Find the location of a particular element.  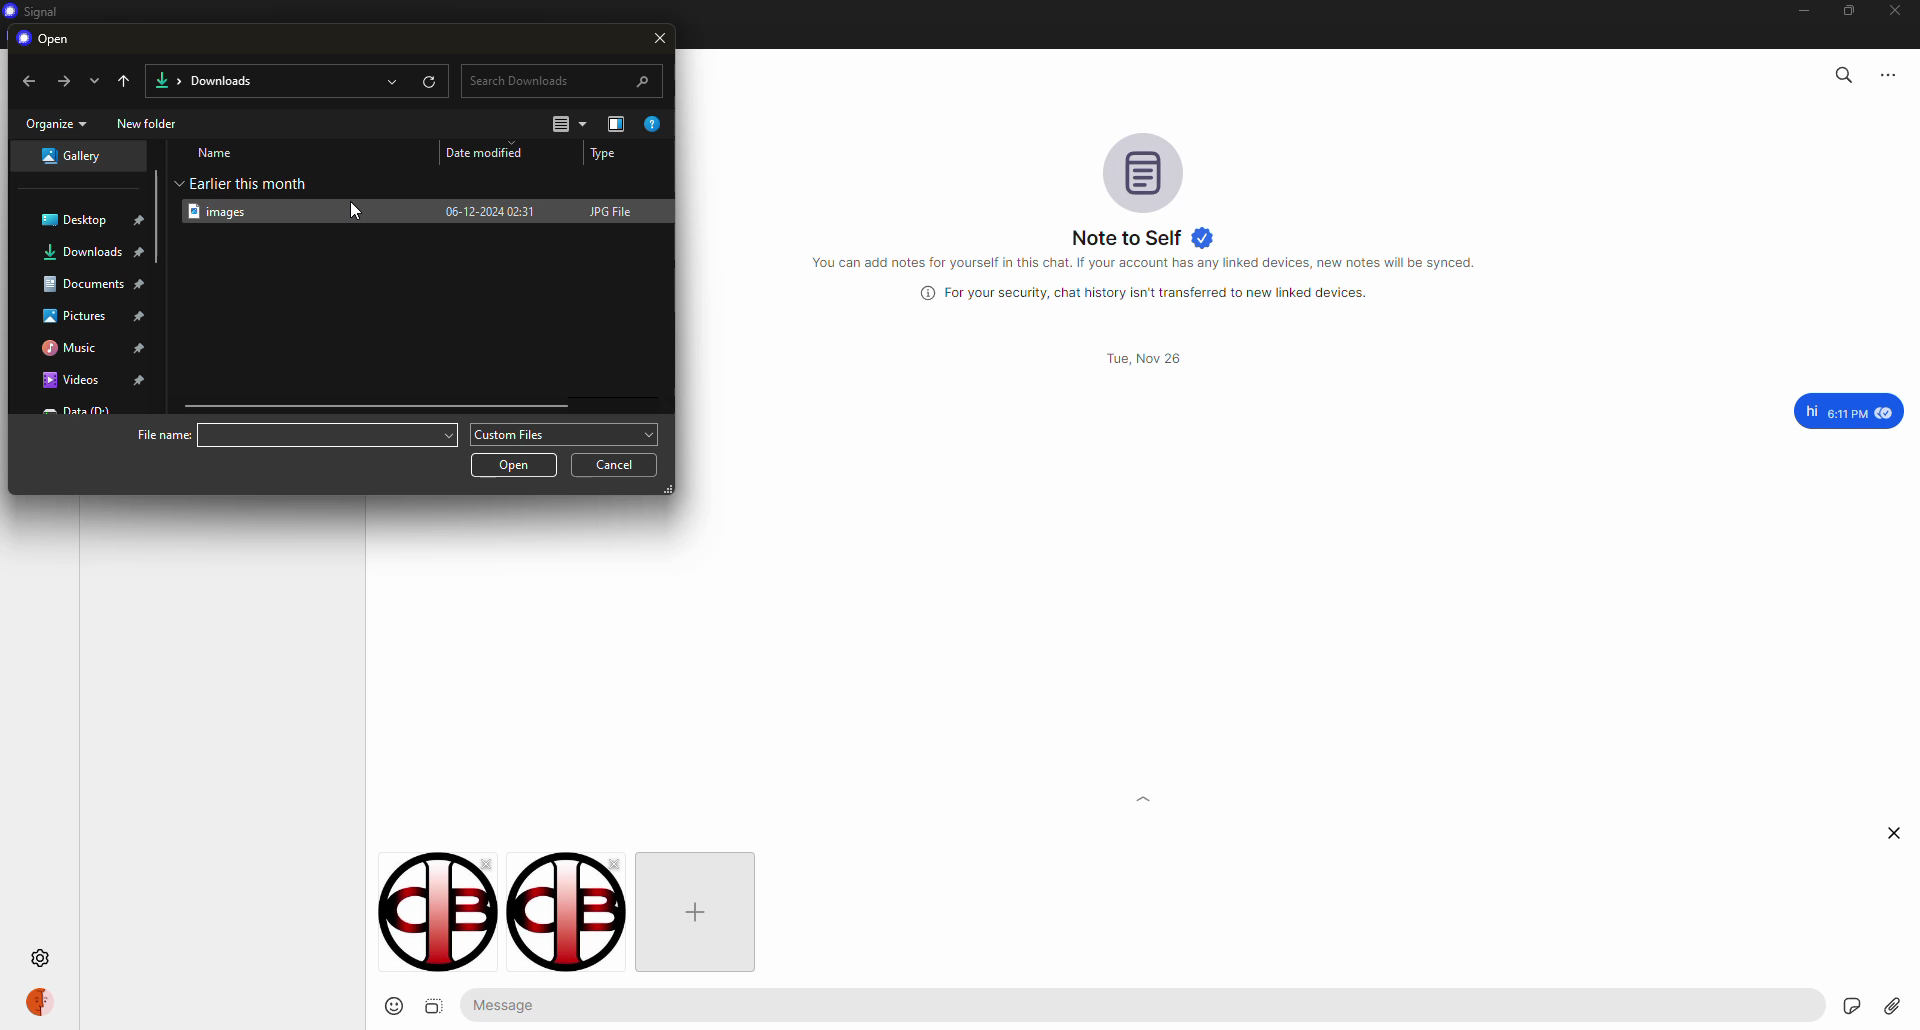

pin is located at coordinates (142, 221).